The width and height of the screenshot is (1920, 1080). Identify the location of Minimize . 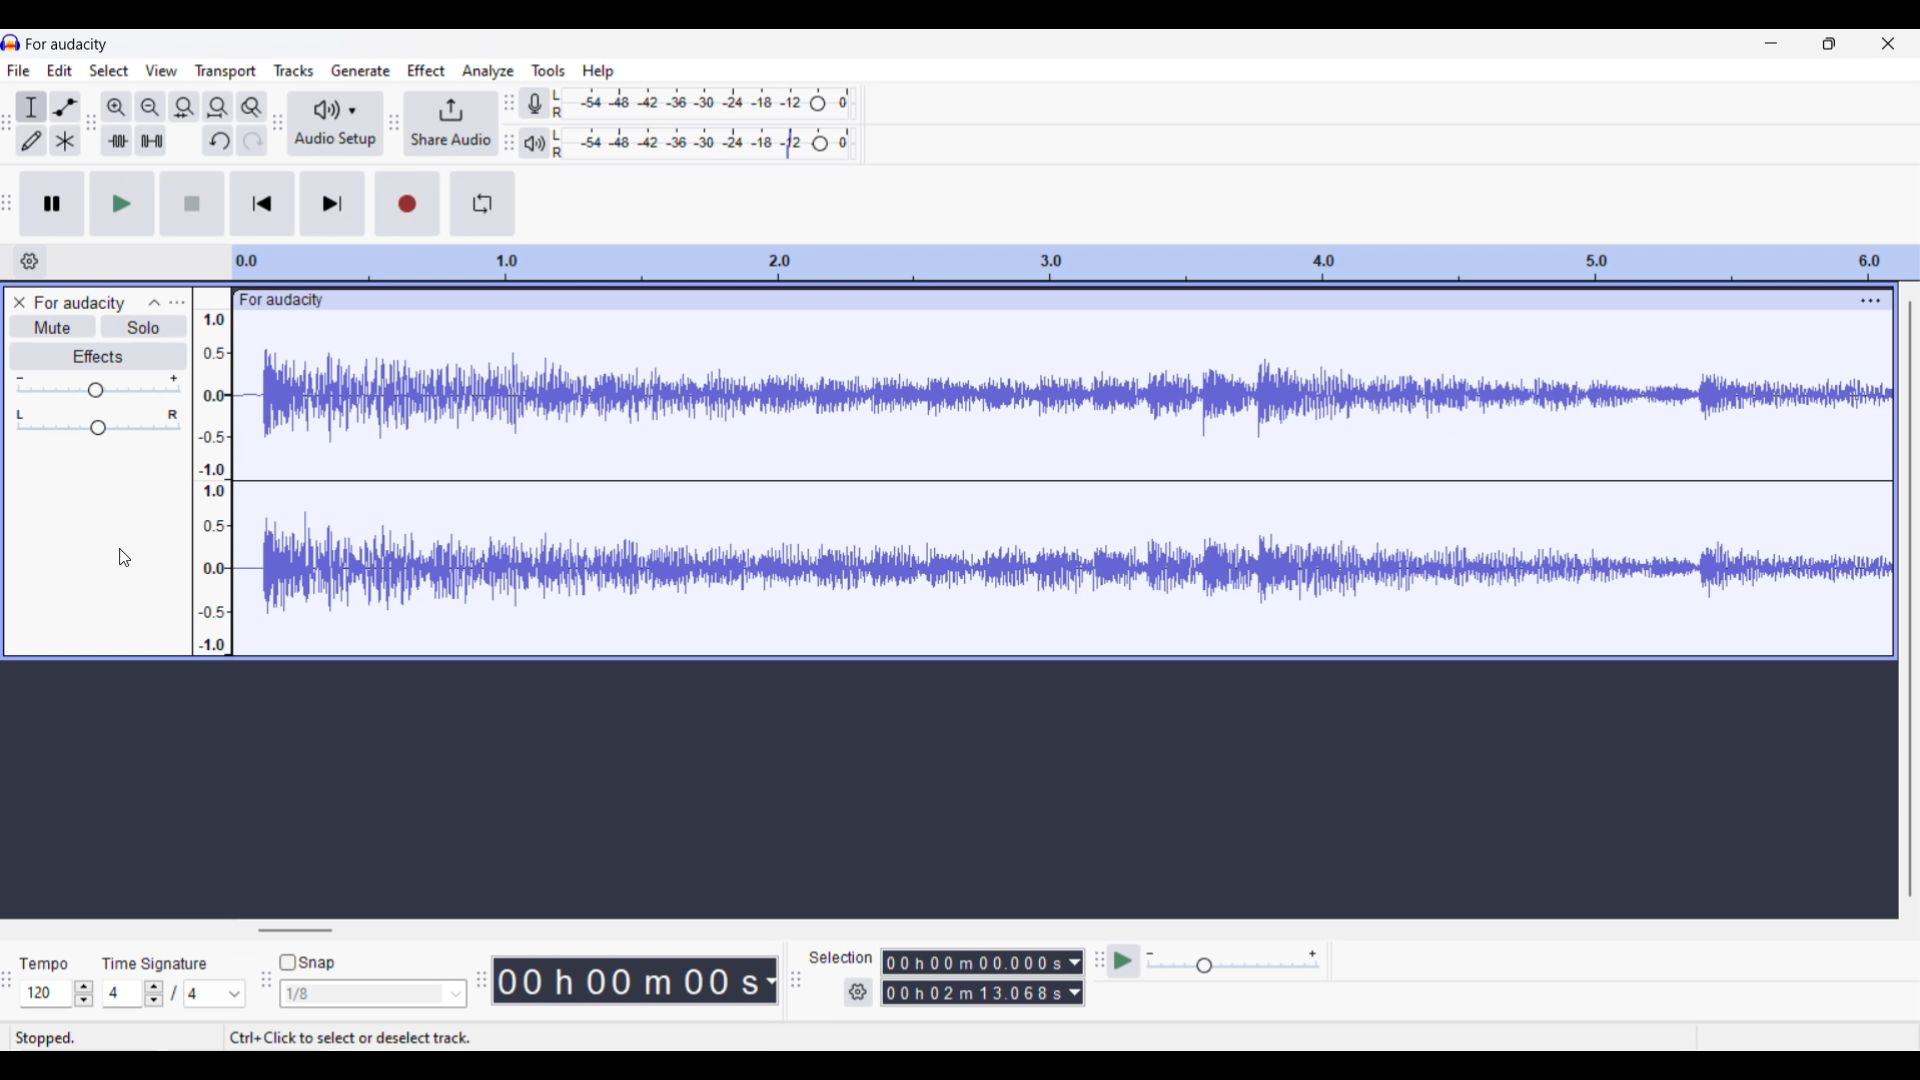
(1771, 43).